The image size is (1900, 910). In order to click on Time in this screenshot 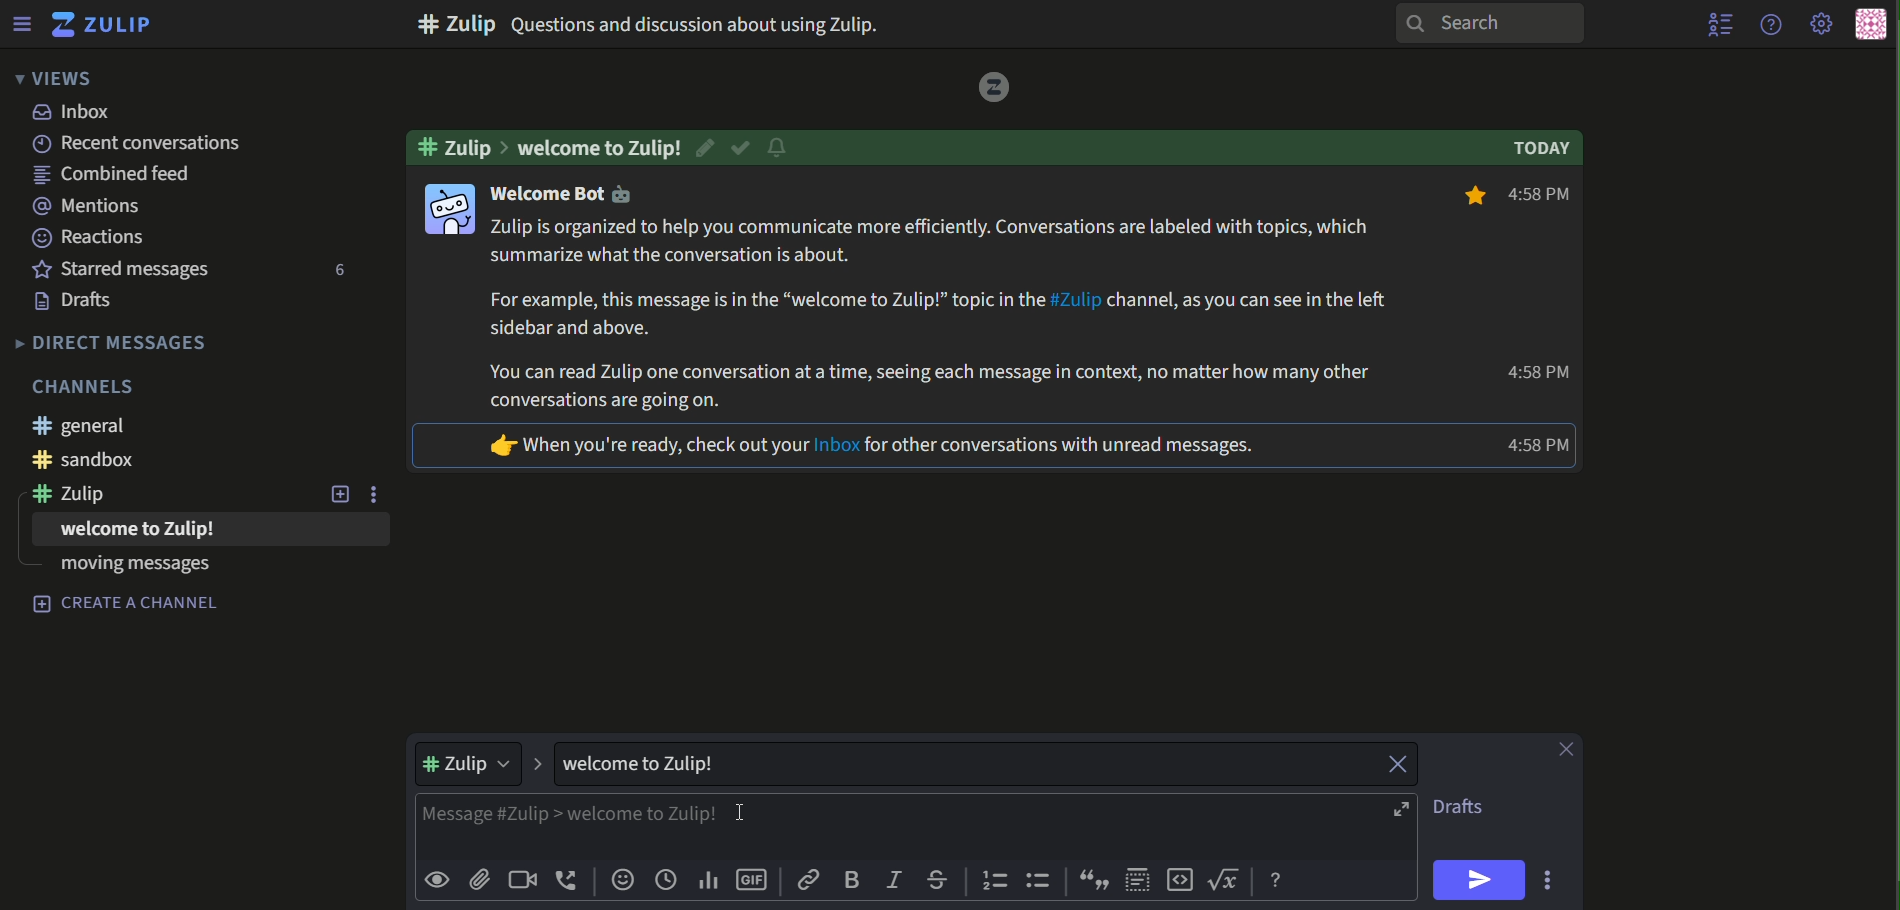, I will do `click(1541, 445)`.